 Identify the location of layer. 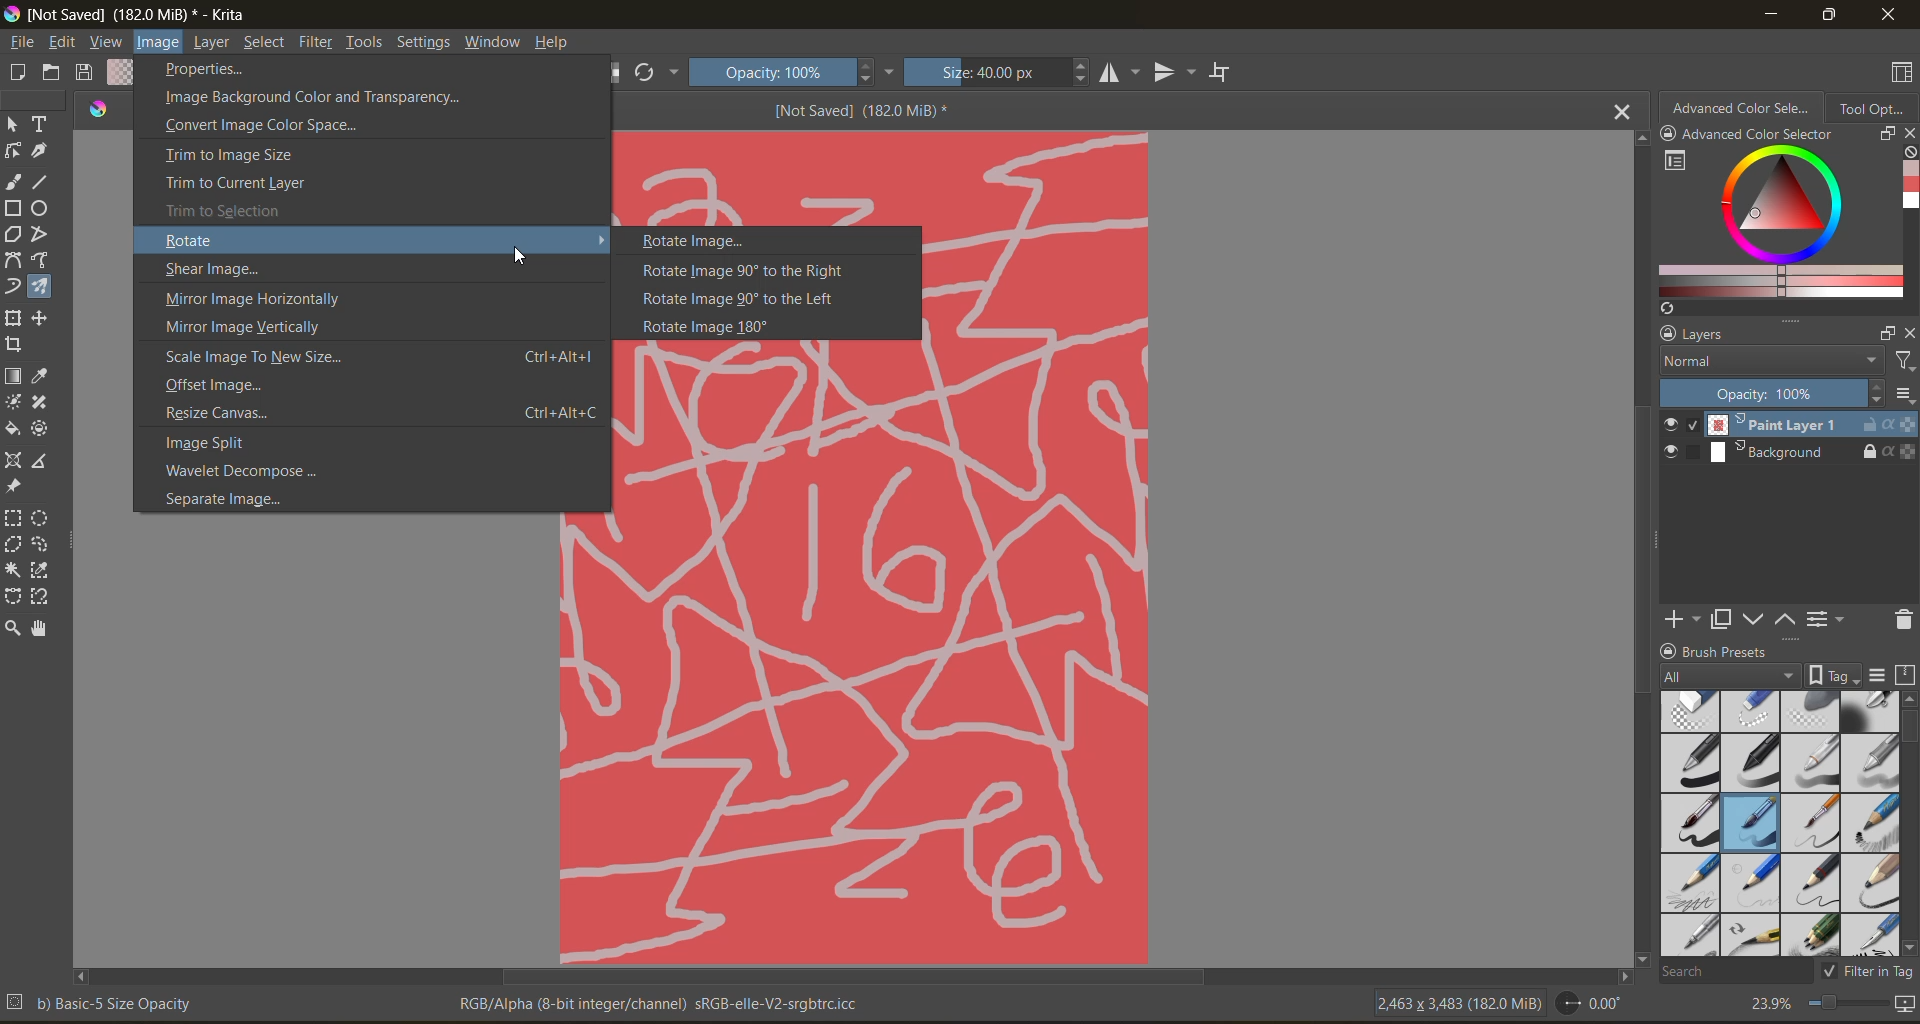
(213, 44).